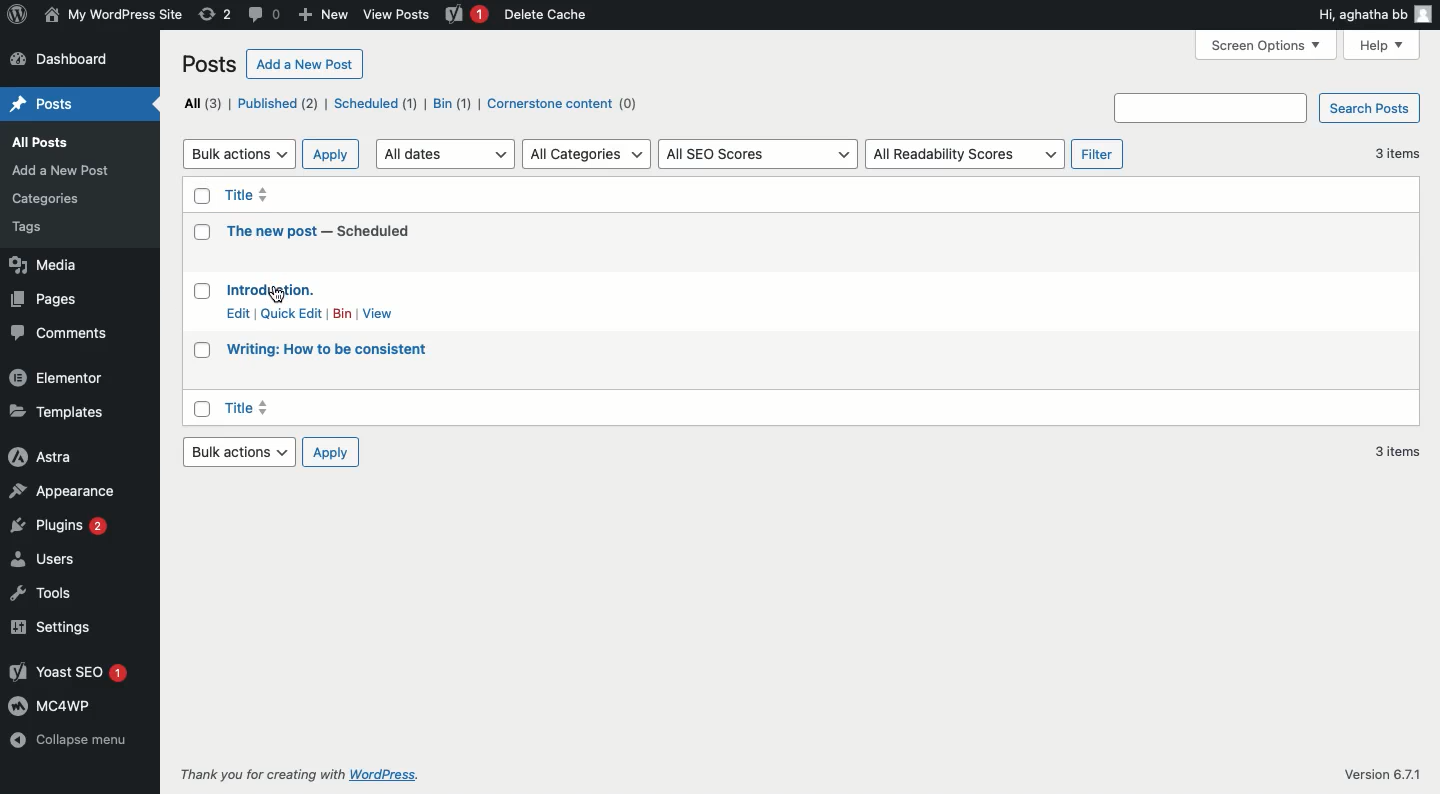 The image size is (1440, 794). What do you see at coordinates (67, 671) in the screenshot?
I see `Yoast SEO` at bounding box center [67, 671].